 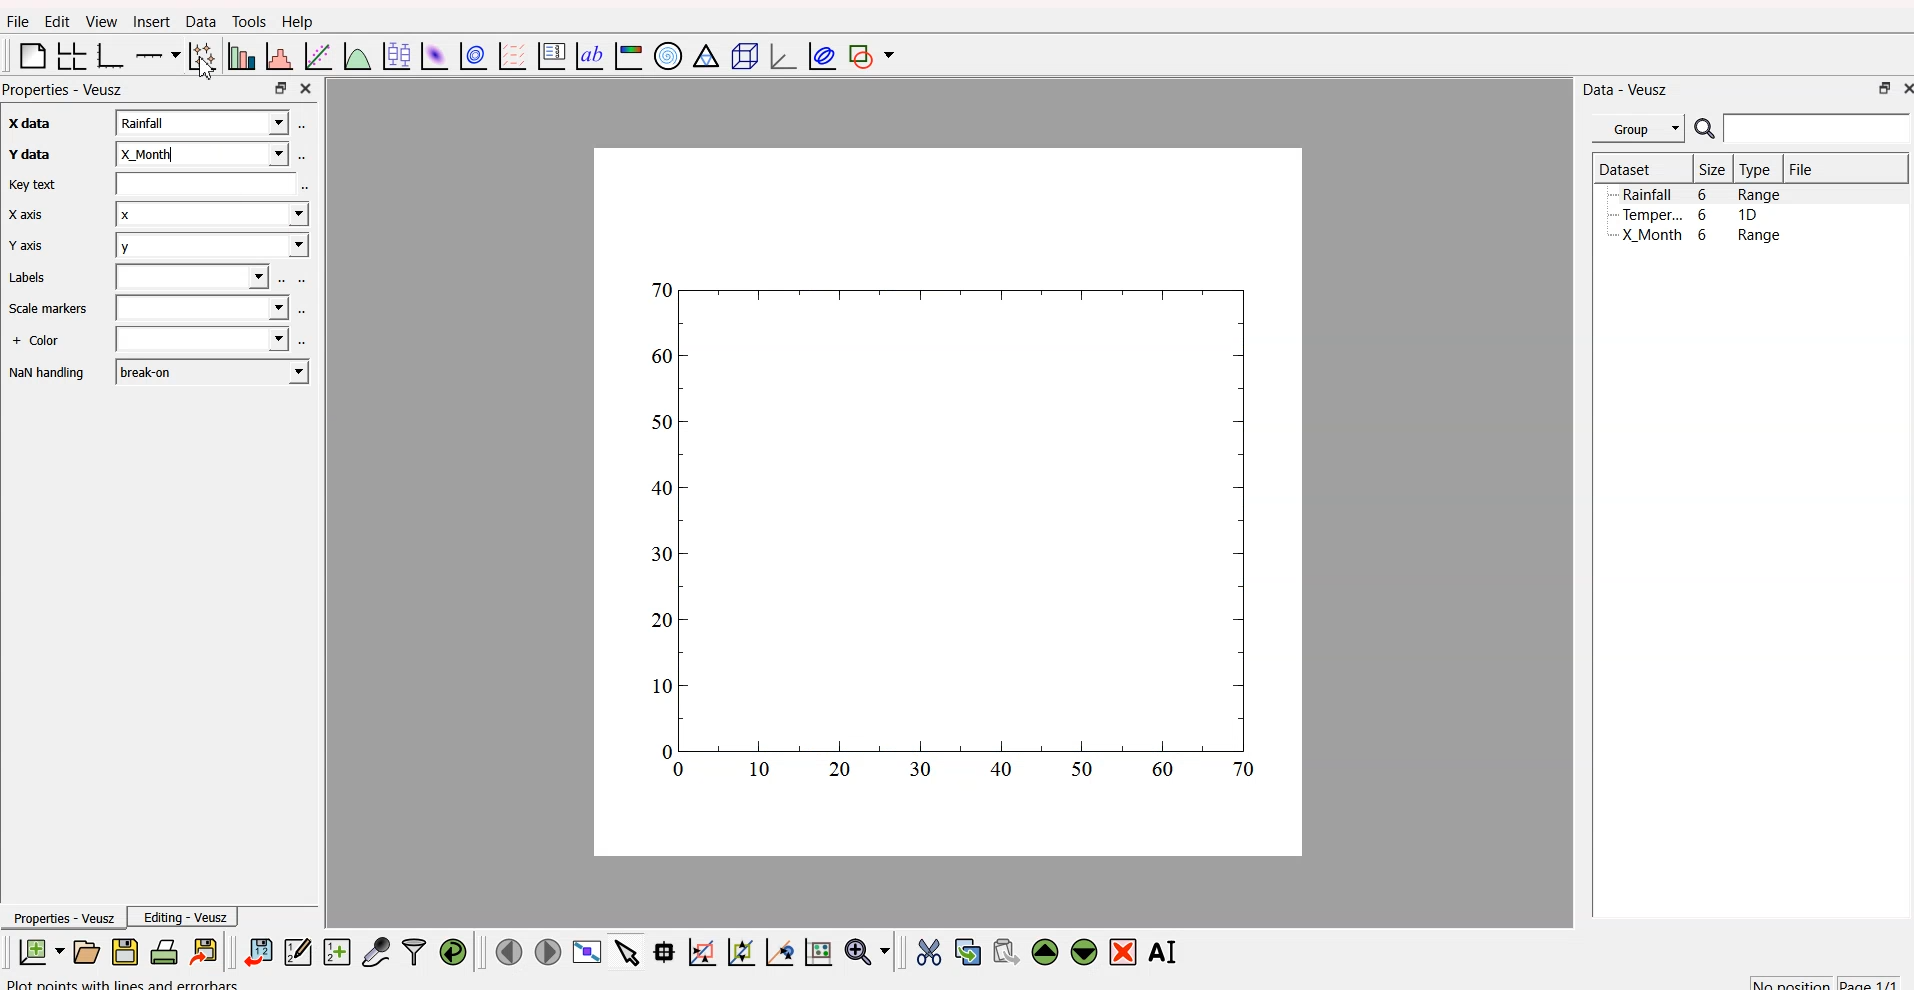 What do you see at coordinates (34, 185) in the screenshot?
I see `Key text` at bounding box center [34, 185].